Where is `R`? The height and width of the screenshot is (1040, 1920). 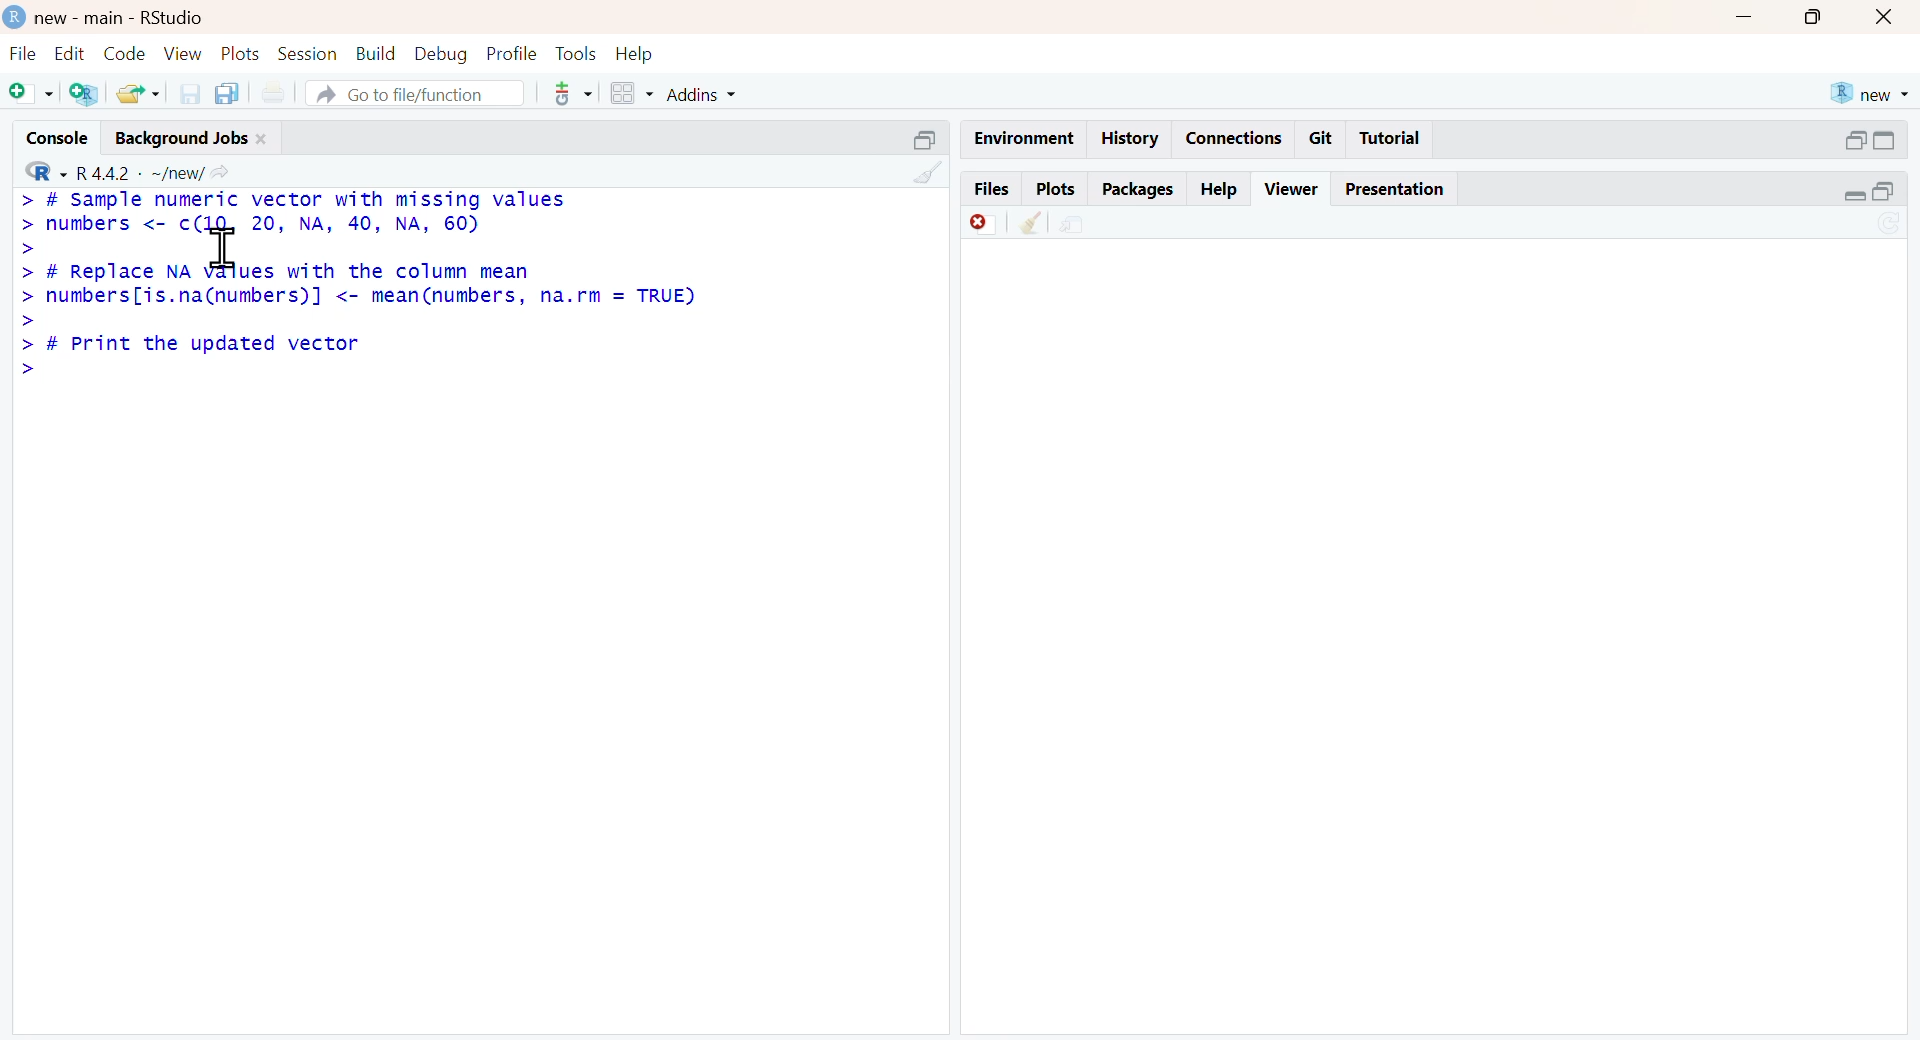 R is located at coordinates (48, 172).